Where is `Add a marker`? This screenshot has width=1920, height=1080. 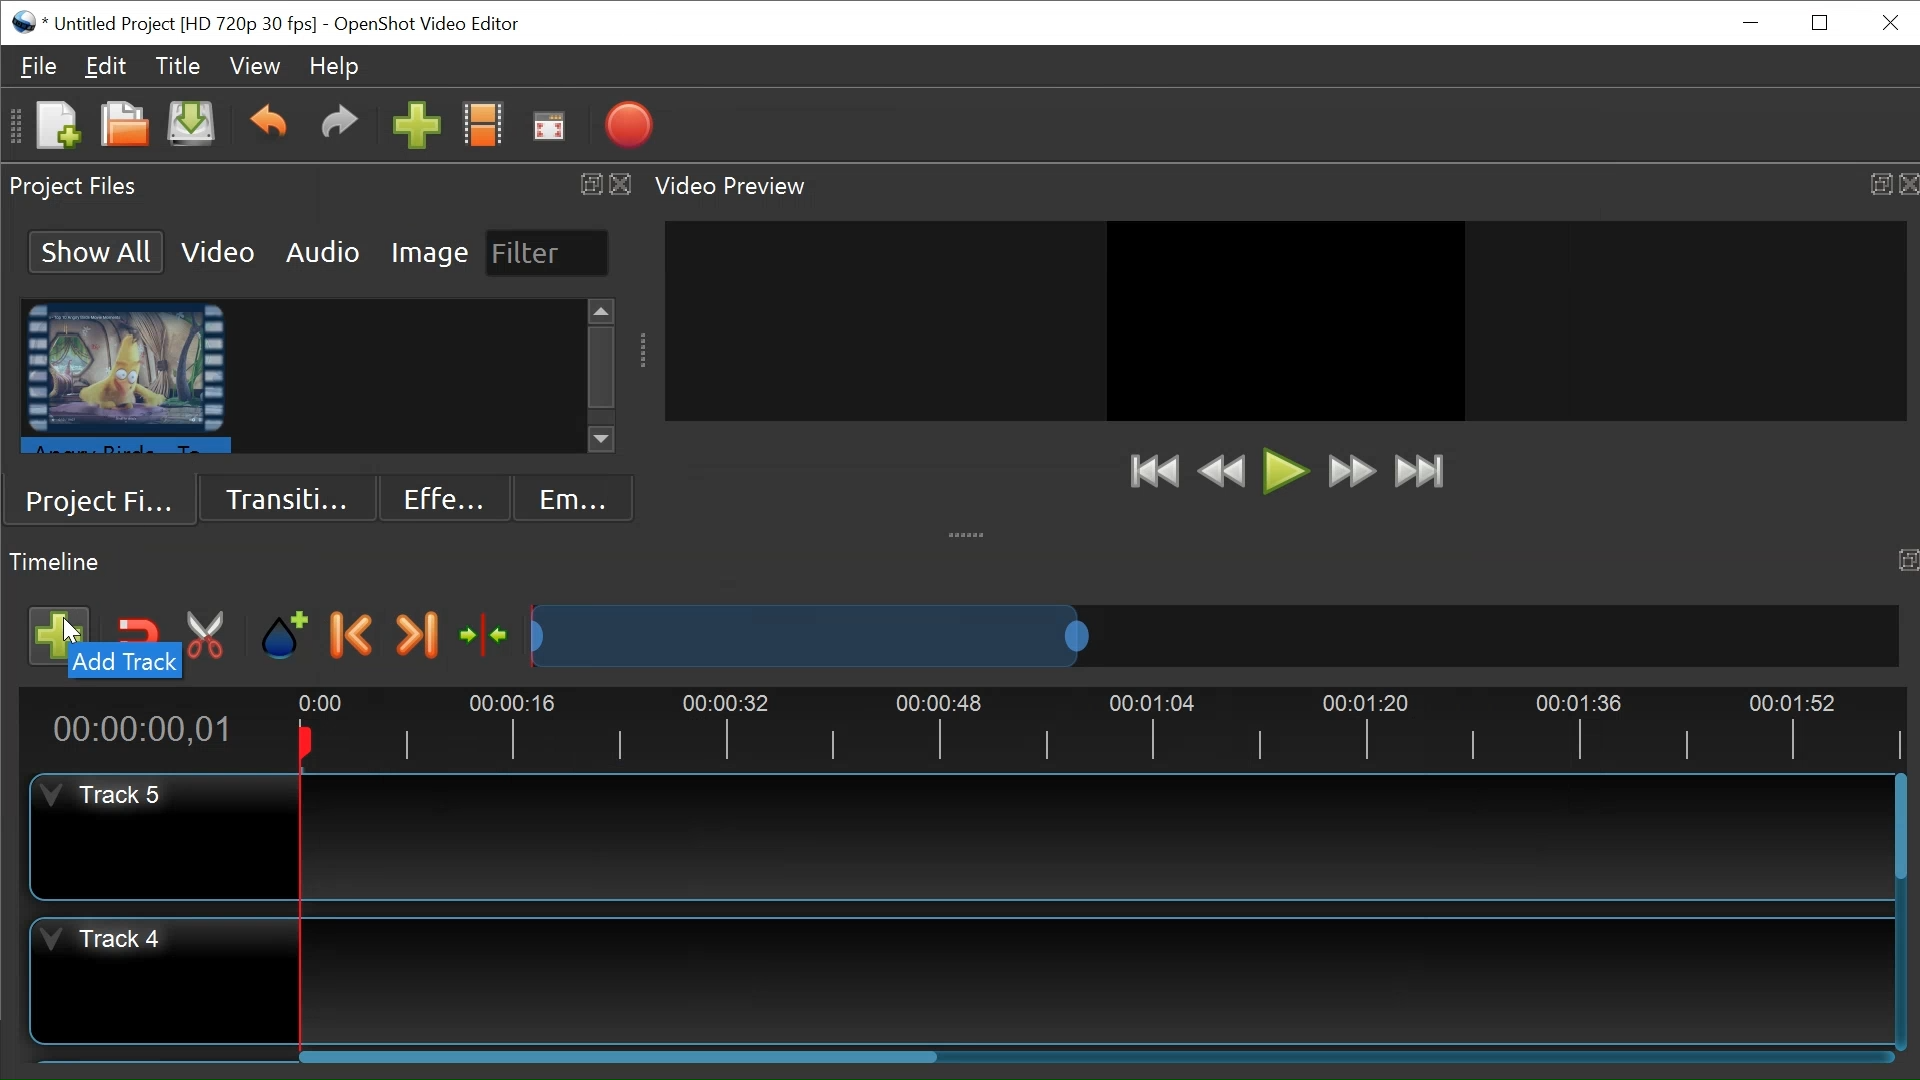
Add a marker is located at coordinates (284, 631).